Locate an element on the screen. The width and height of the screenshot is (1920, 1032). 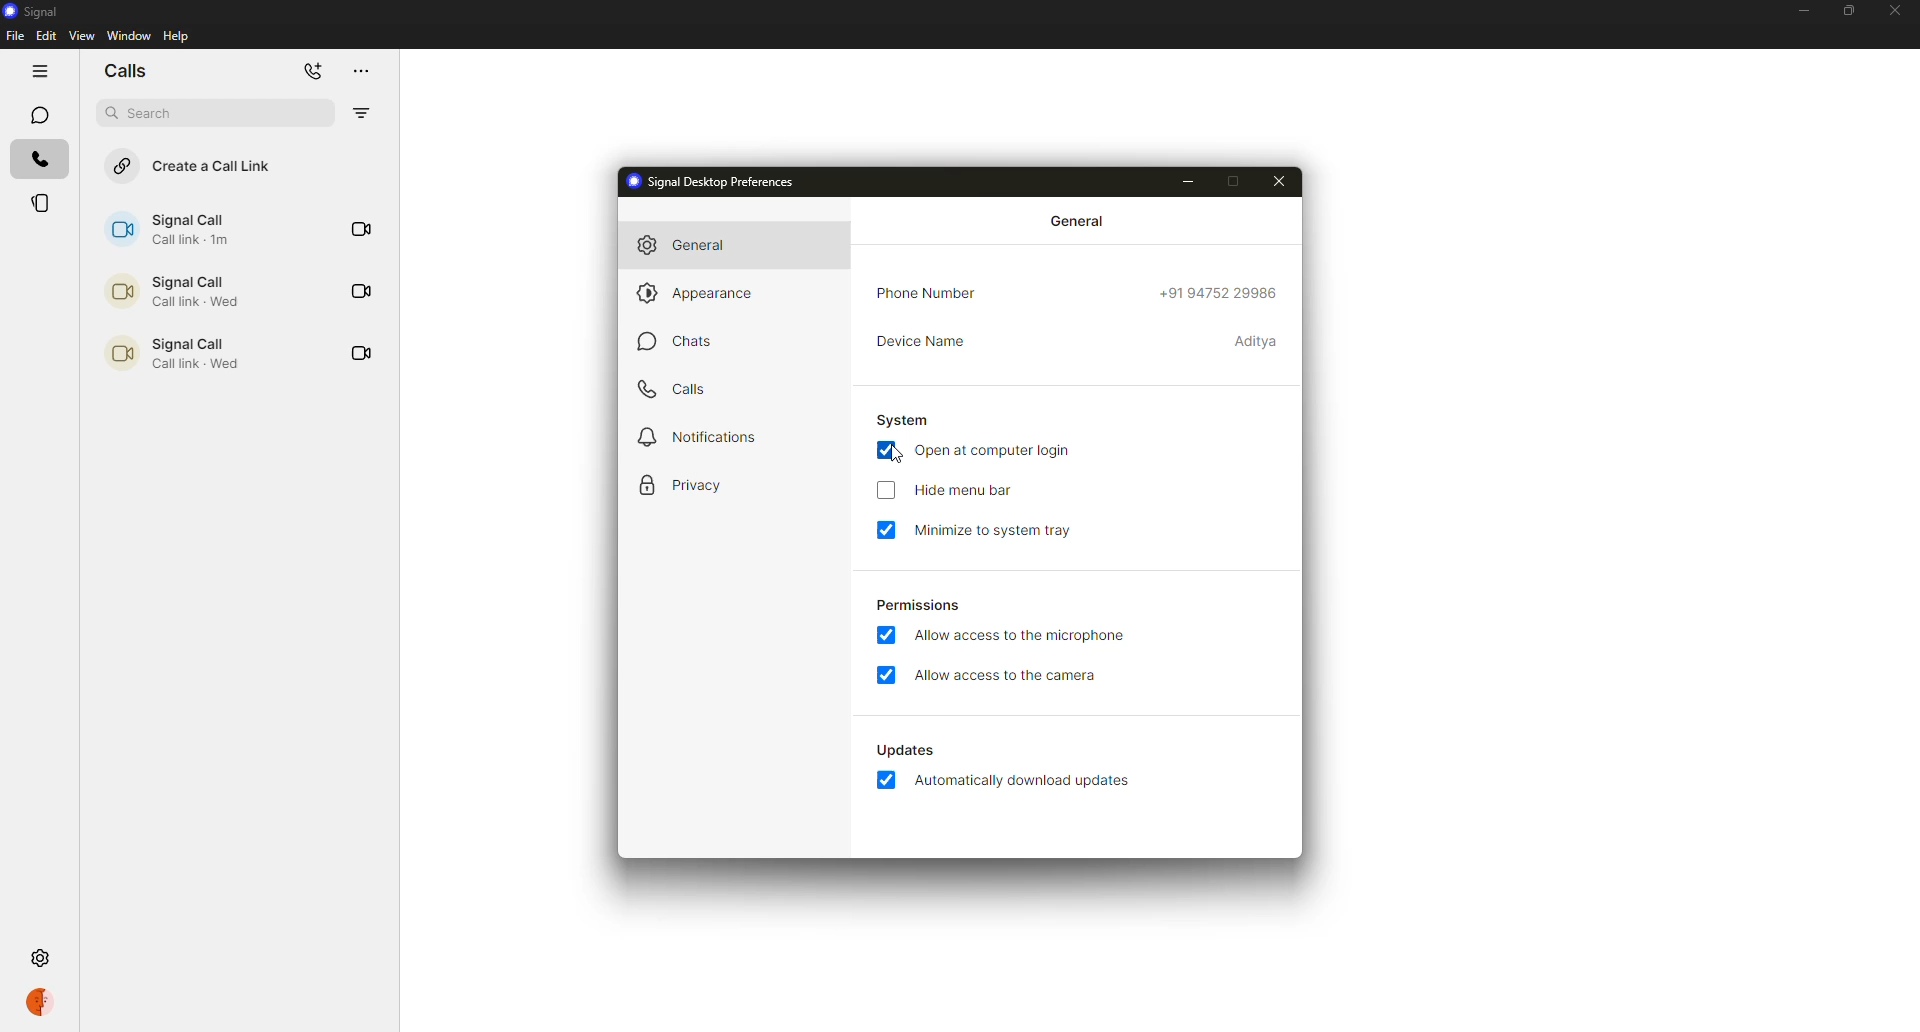
privacy is located at coordinates (686, 484).